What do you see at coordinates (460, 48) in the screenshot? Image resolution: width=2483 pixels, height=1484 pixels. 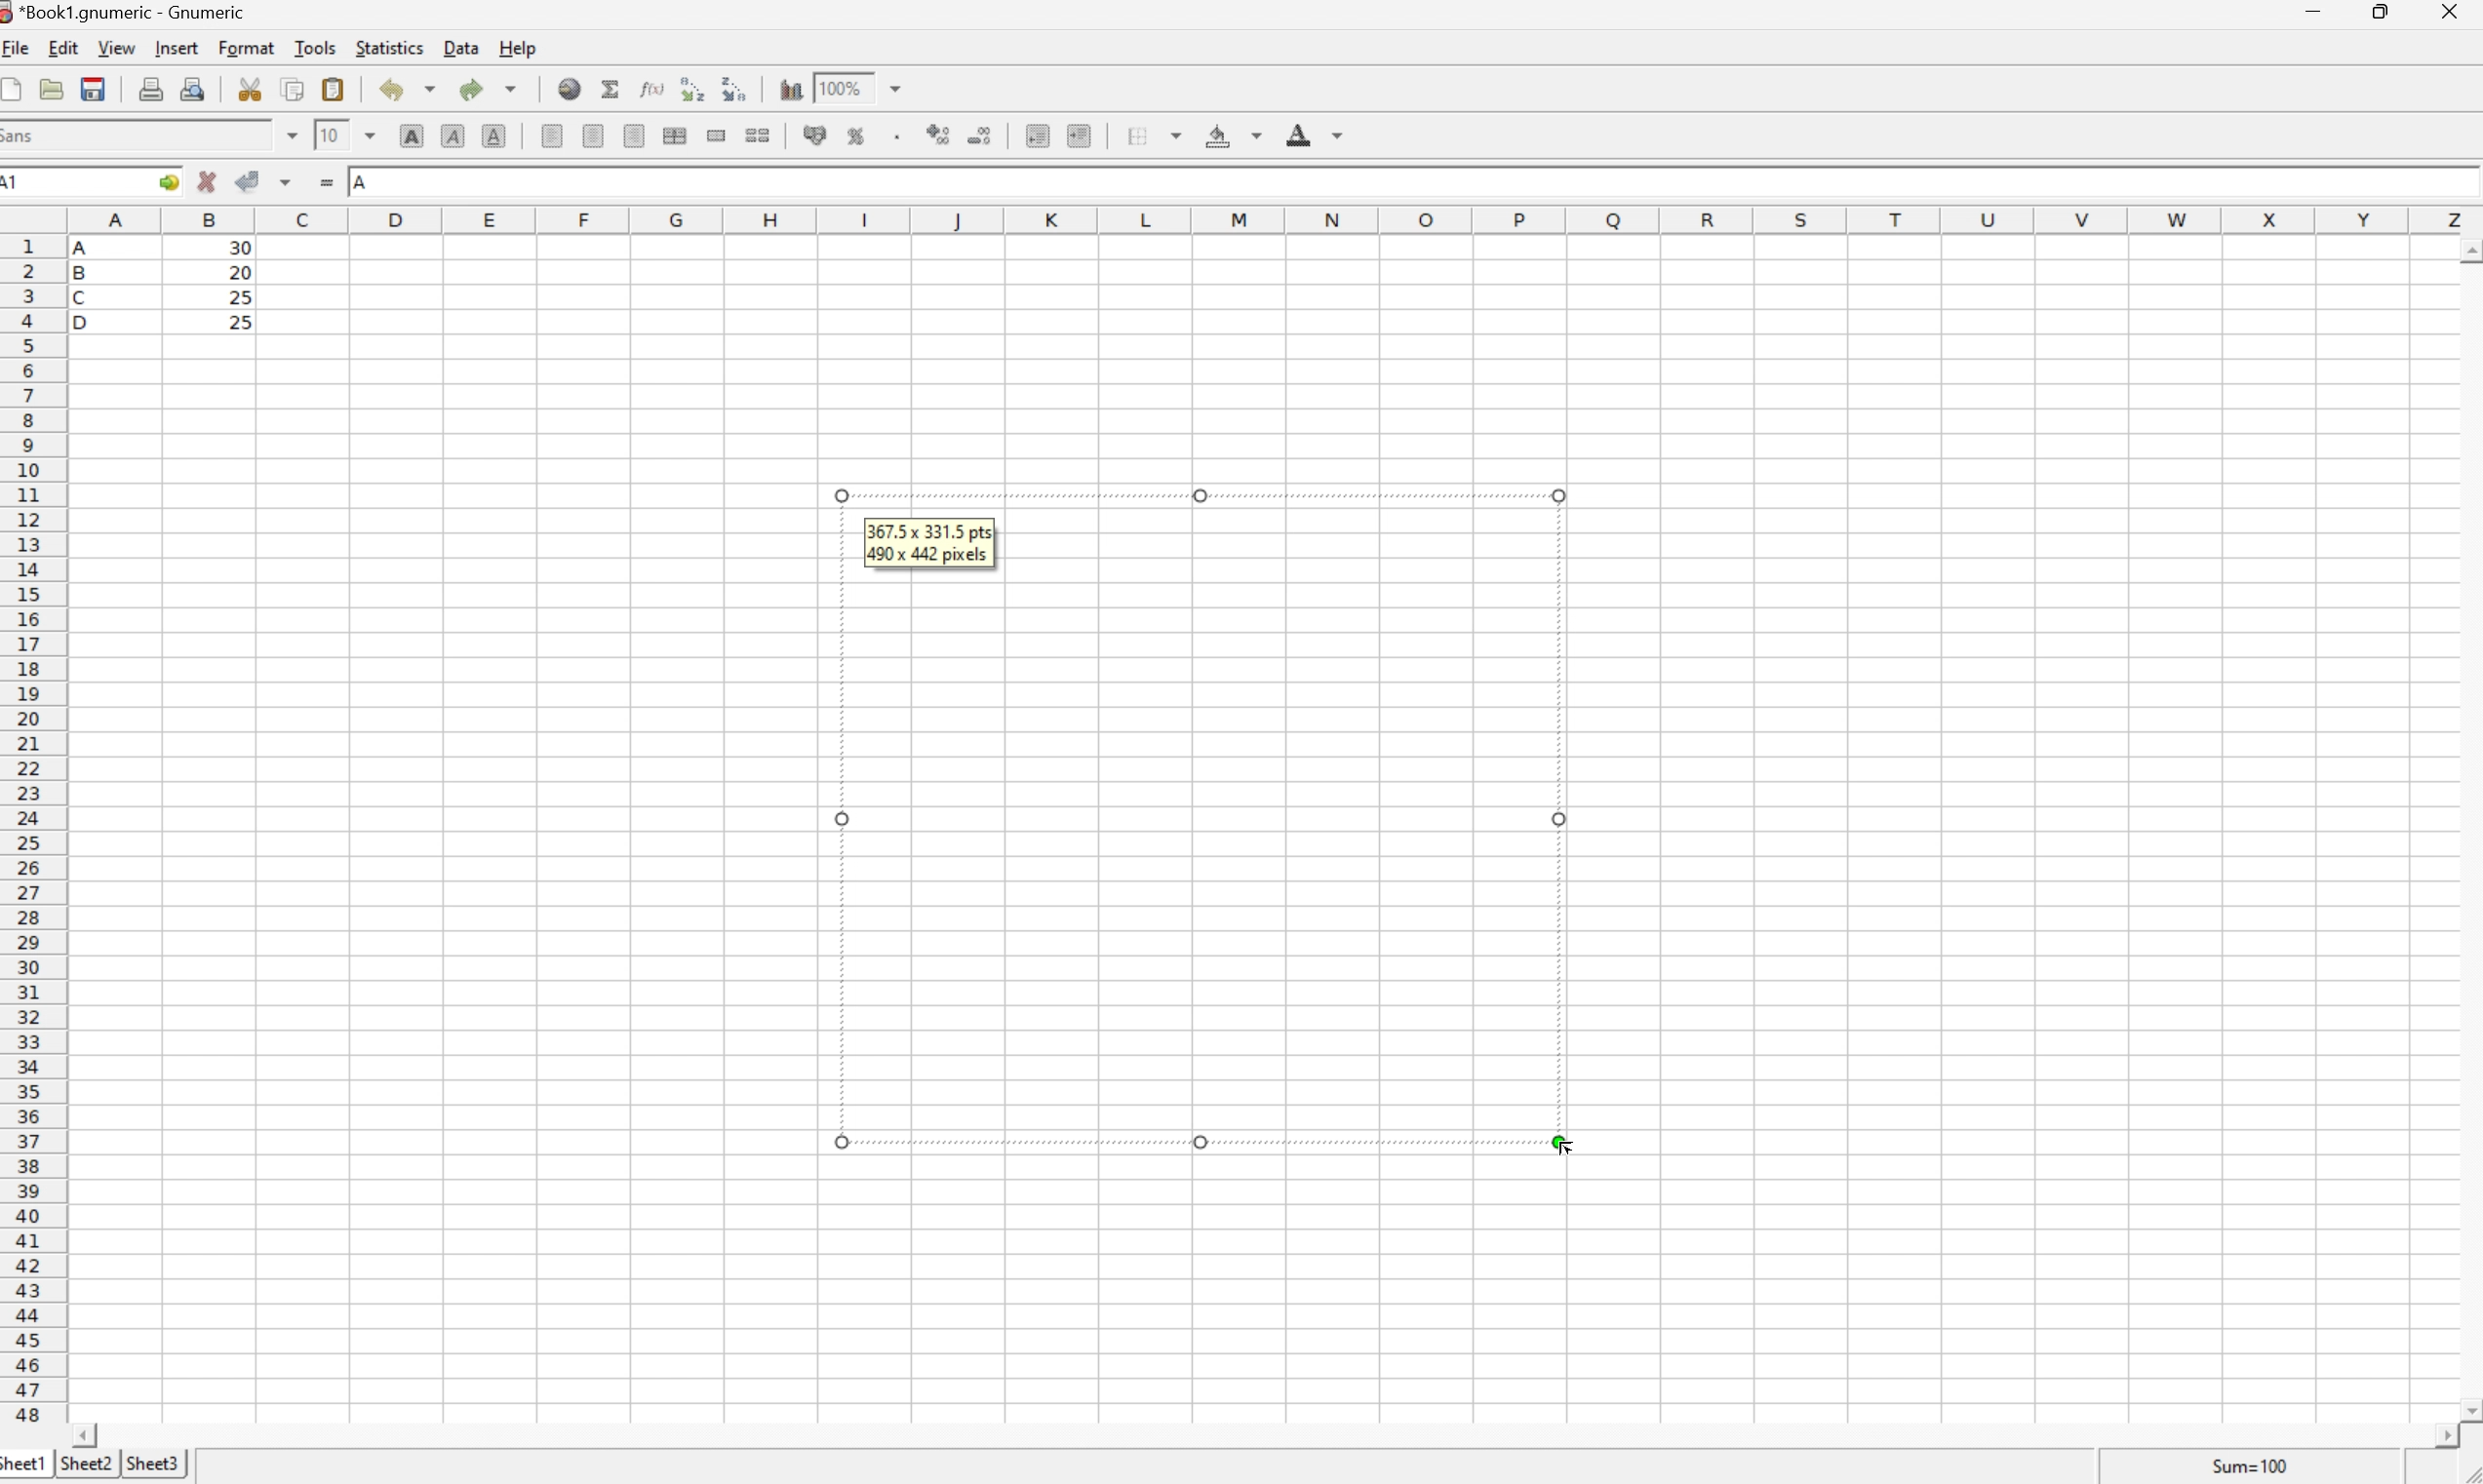 I see `Data` at bounding box center [460, 48].